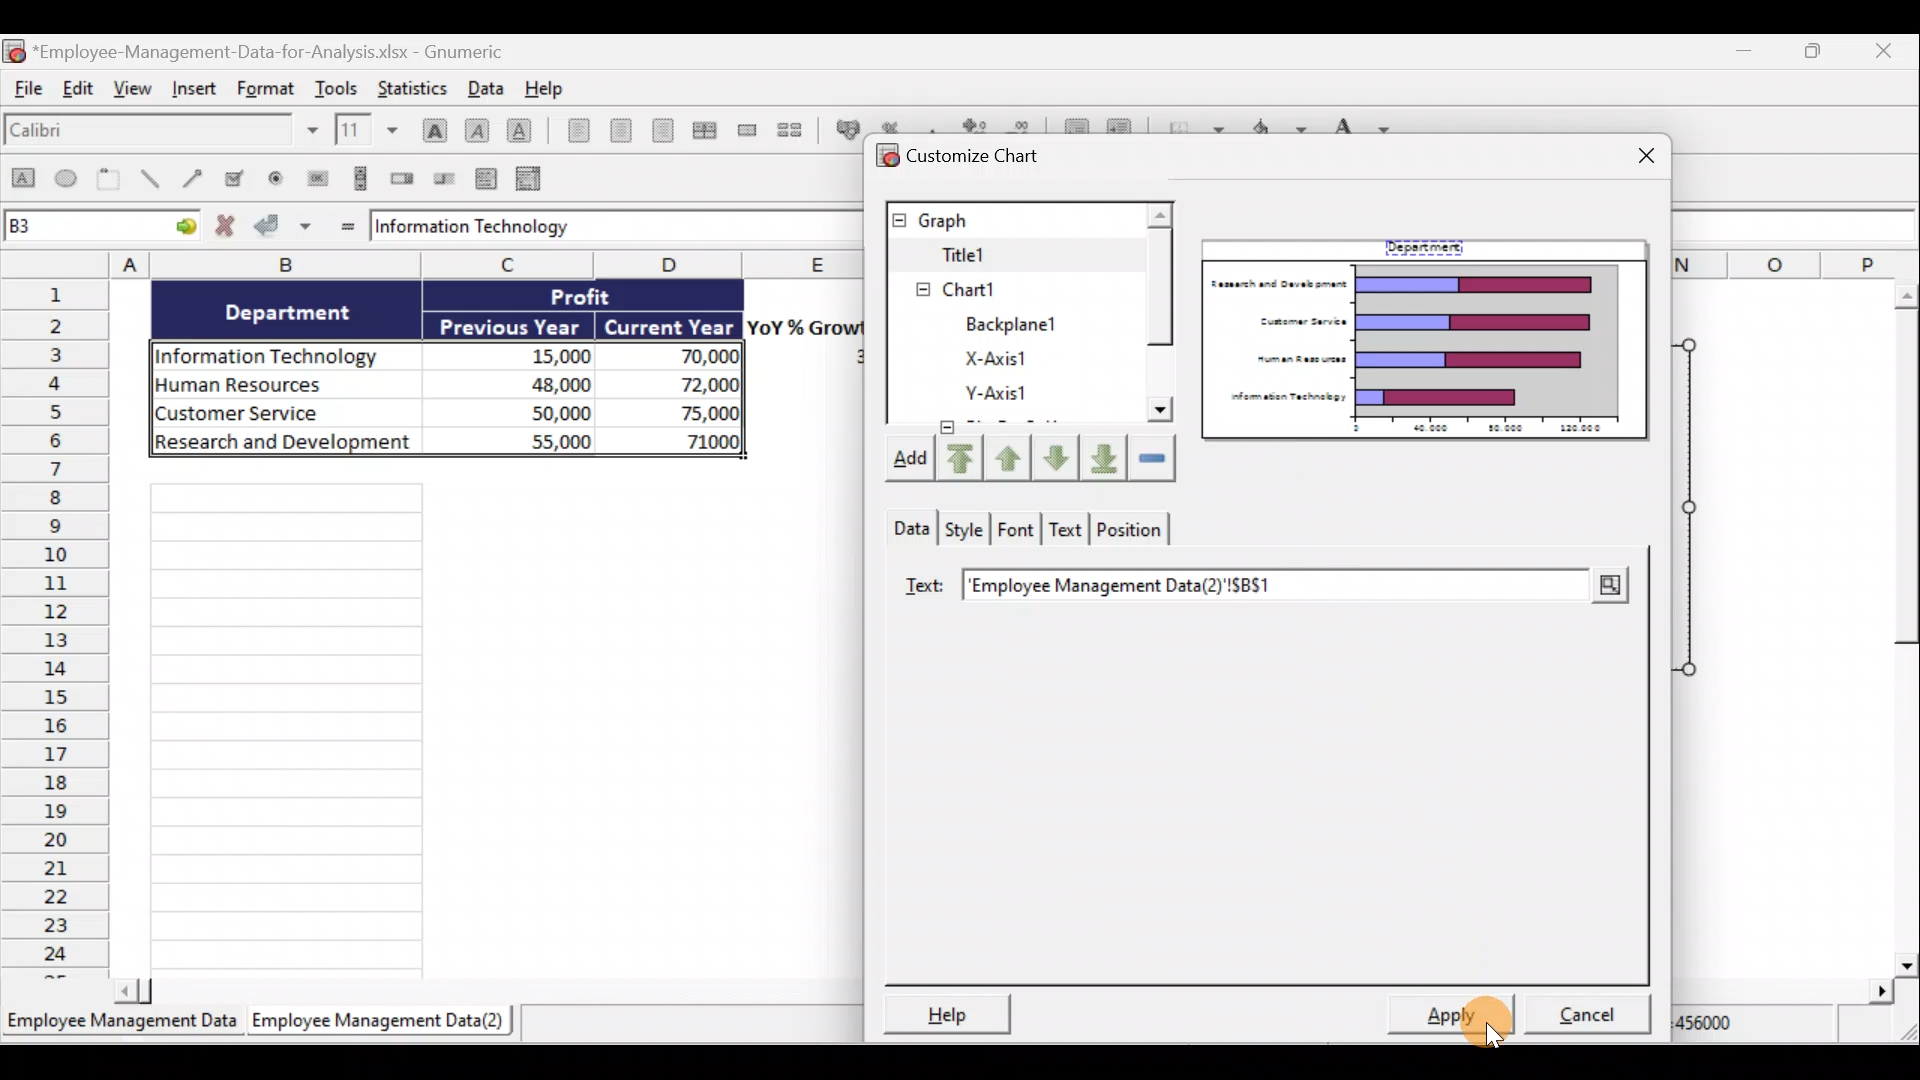 The image size is (1920, 1080). I want to click on Customize chart, so click(956, 154).